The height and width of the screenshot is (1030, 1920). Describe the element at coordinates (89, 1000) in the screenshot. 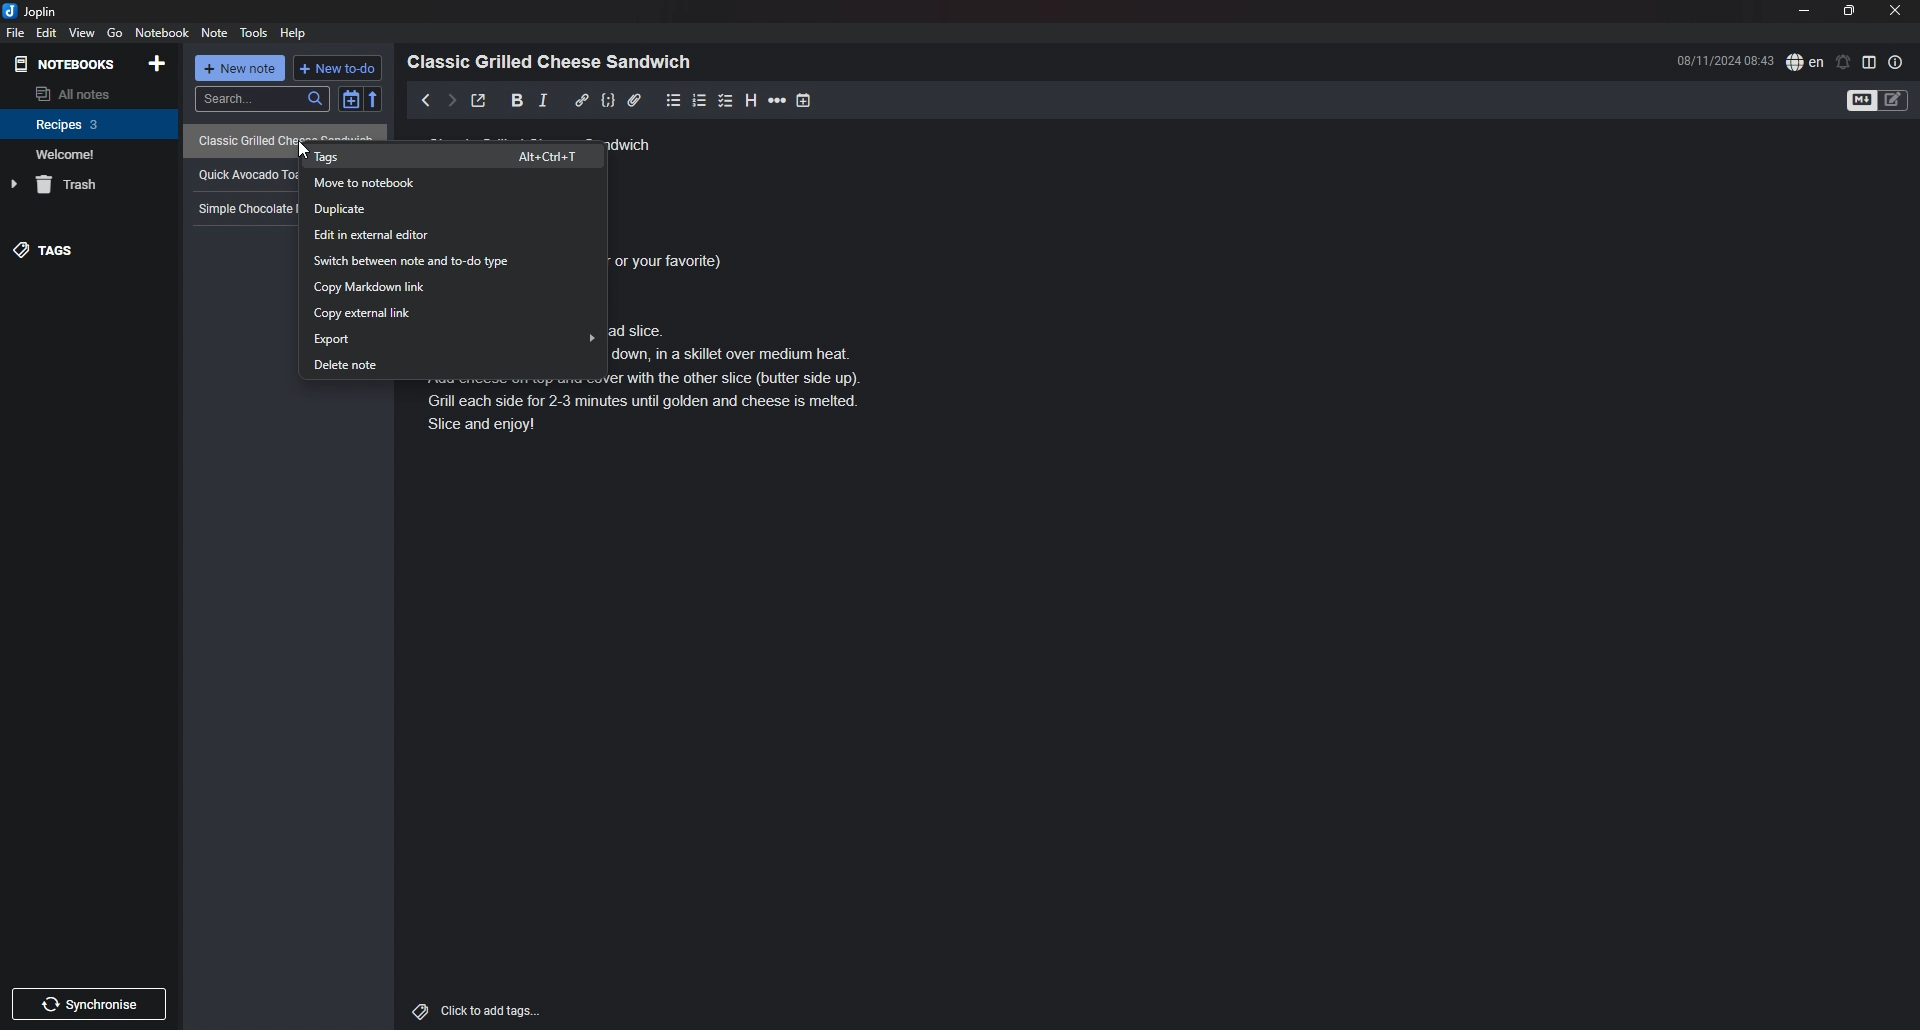

I see `` at that location.